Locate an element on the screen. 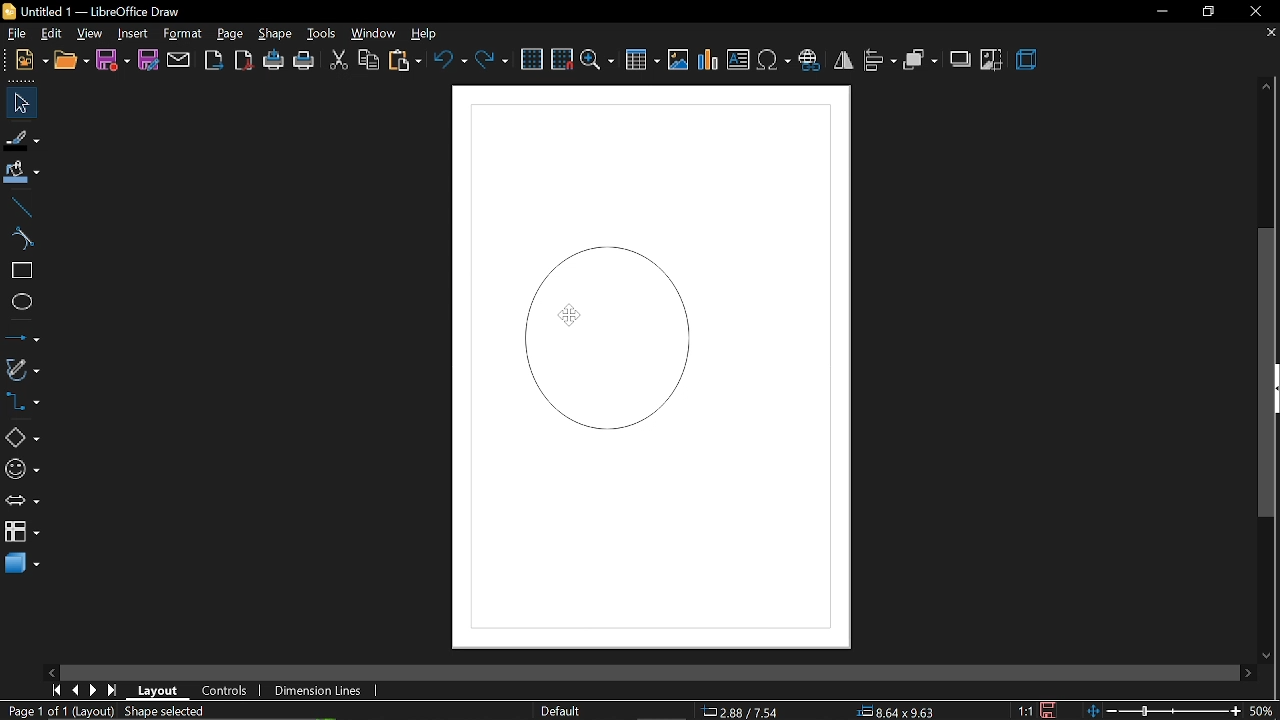  grid is located at coordinates (534, 59).